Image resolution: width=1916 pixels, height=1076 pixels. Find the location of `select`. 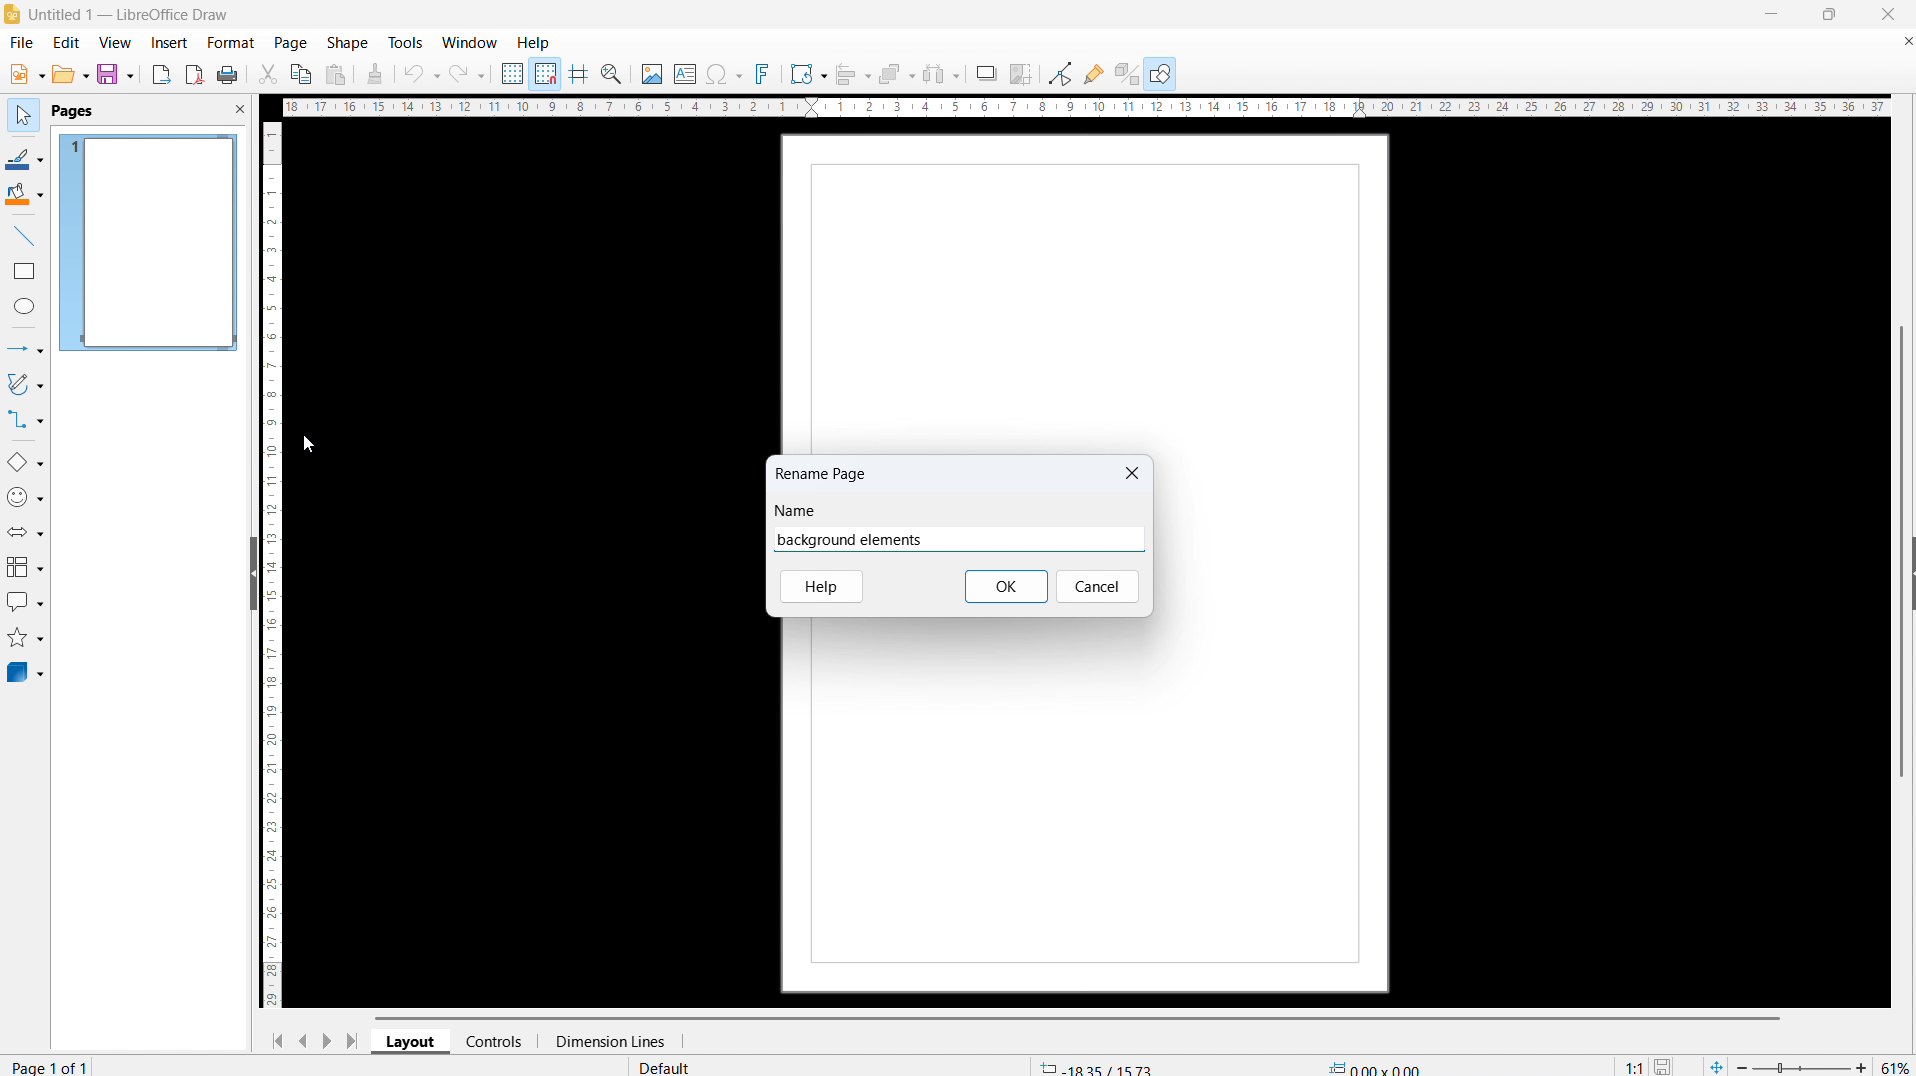

select is located at coordinates (22, 116).